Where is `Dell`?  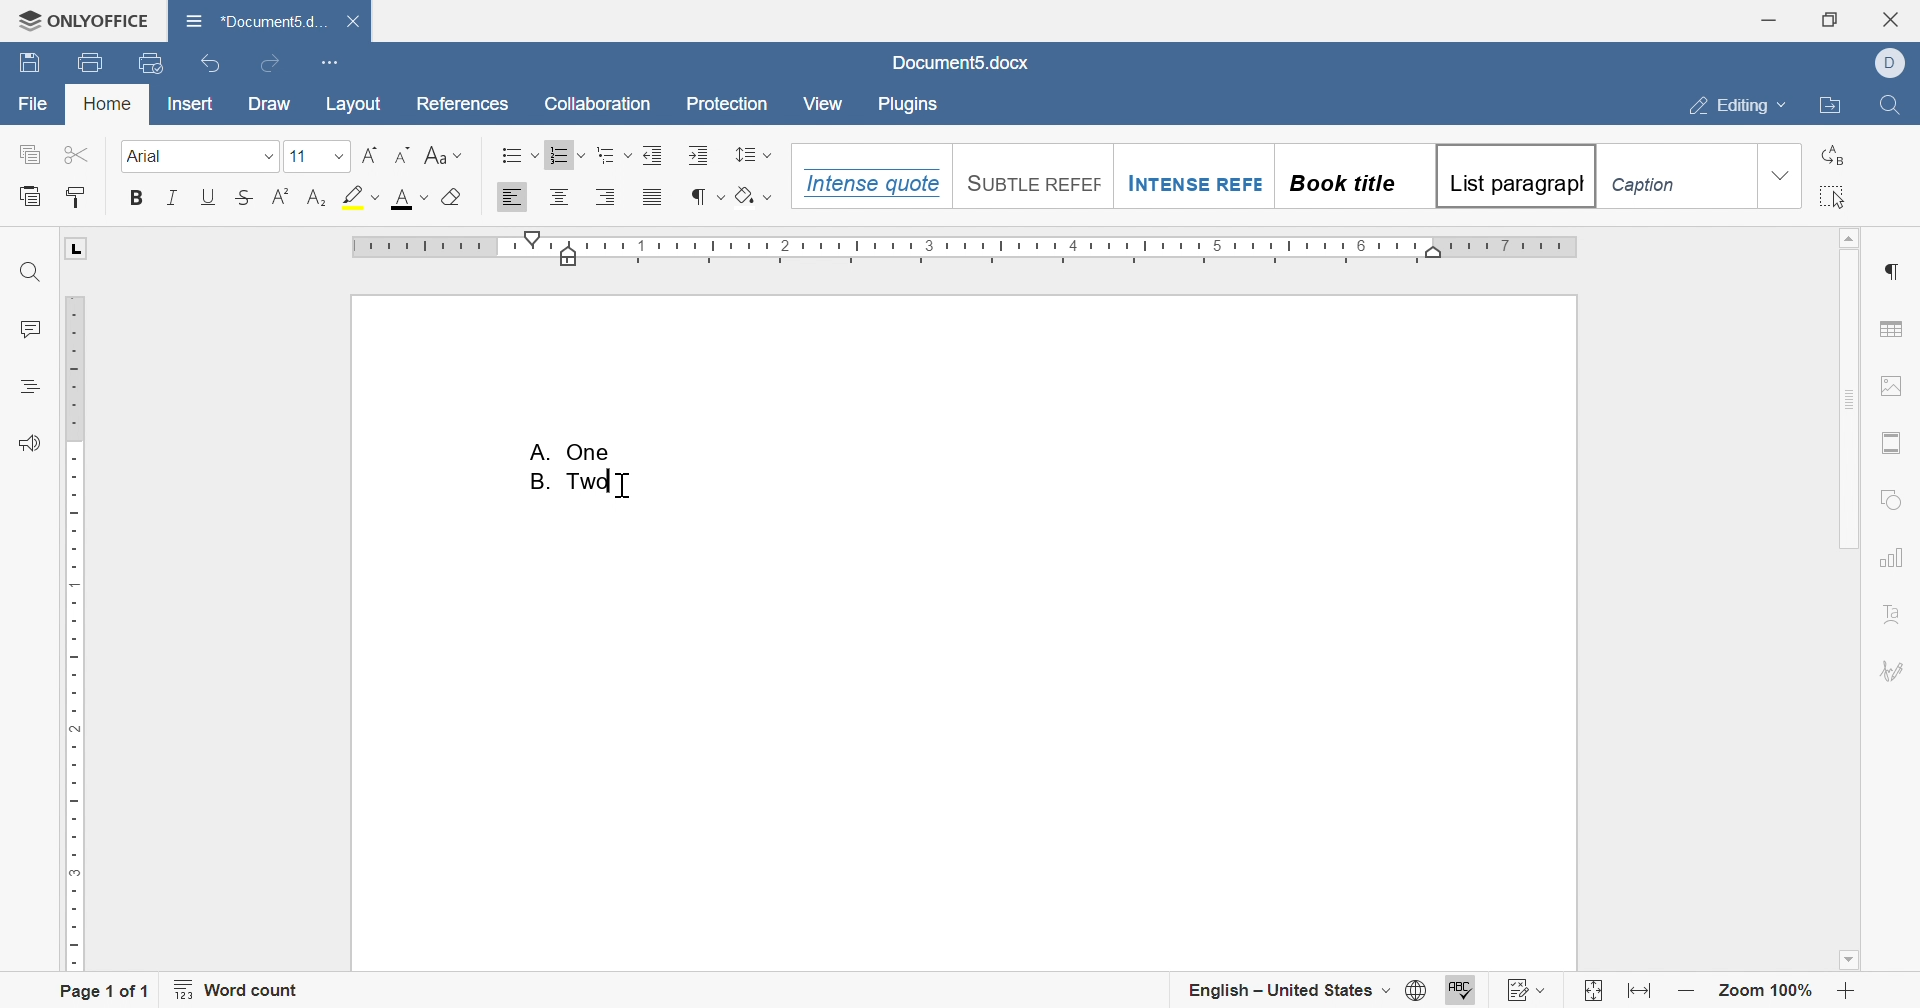
Dell is located at coordinates (1894, 61).